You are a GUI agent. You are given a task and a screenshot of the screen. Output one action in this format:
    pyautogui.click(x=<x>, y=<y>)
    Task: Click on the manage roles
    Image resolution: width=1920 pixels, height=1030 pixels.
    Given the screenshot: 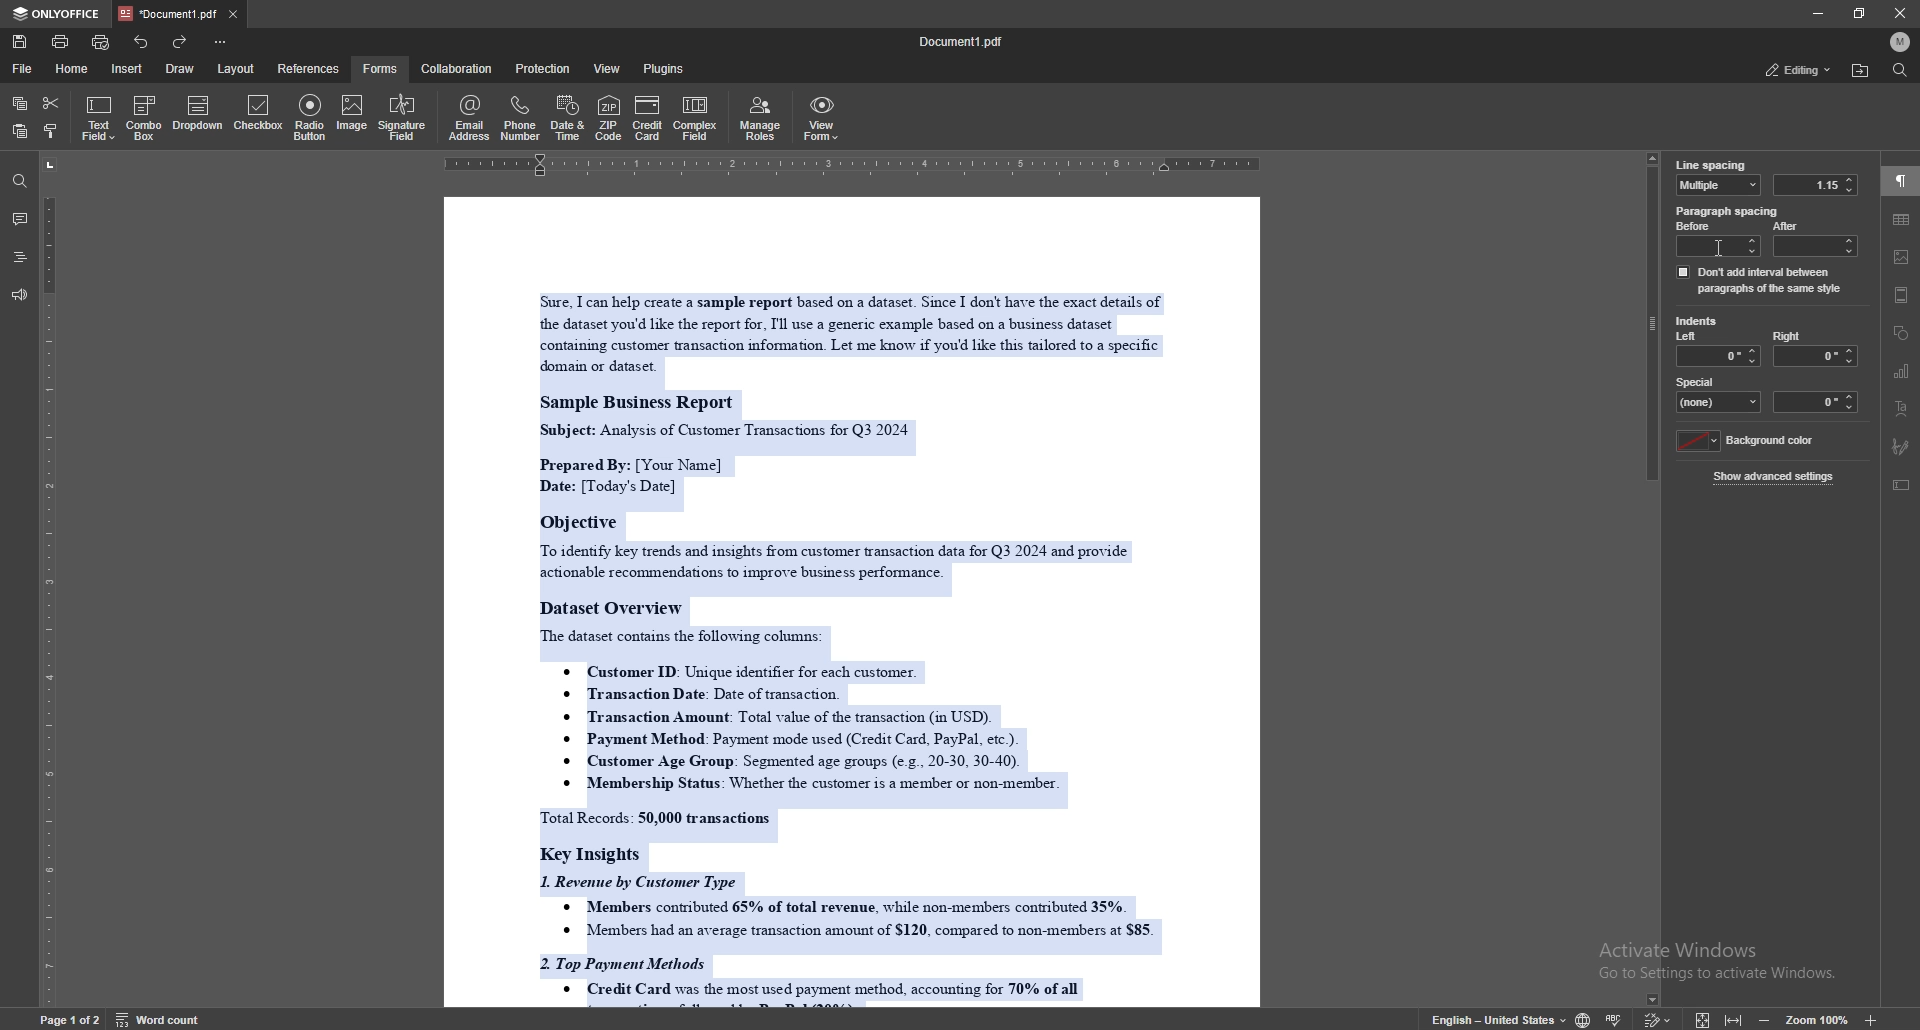 What is the action you would take?
    pyautogui.click(x=763, y=117)
    